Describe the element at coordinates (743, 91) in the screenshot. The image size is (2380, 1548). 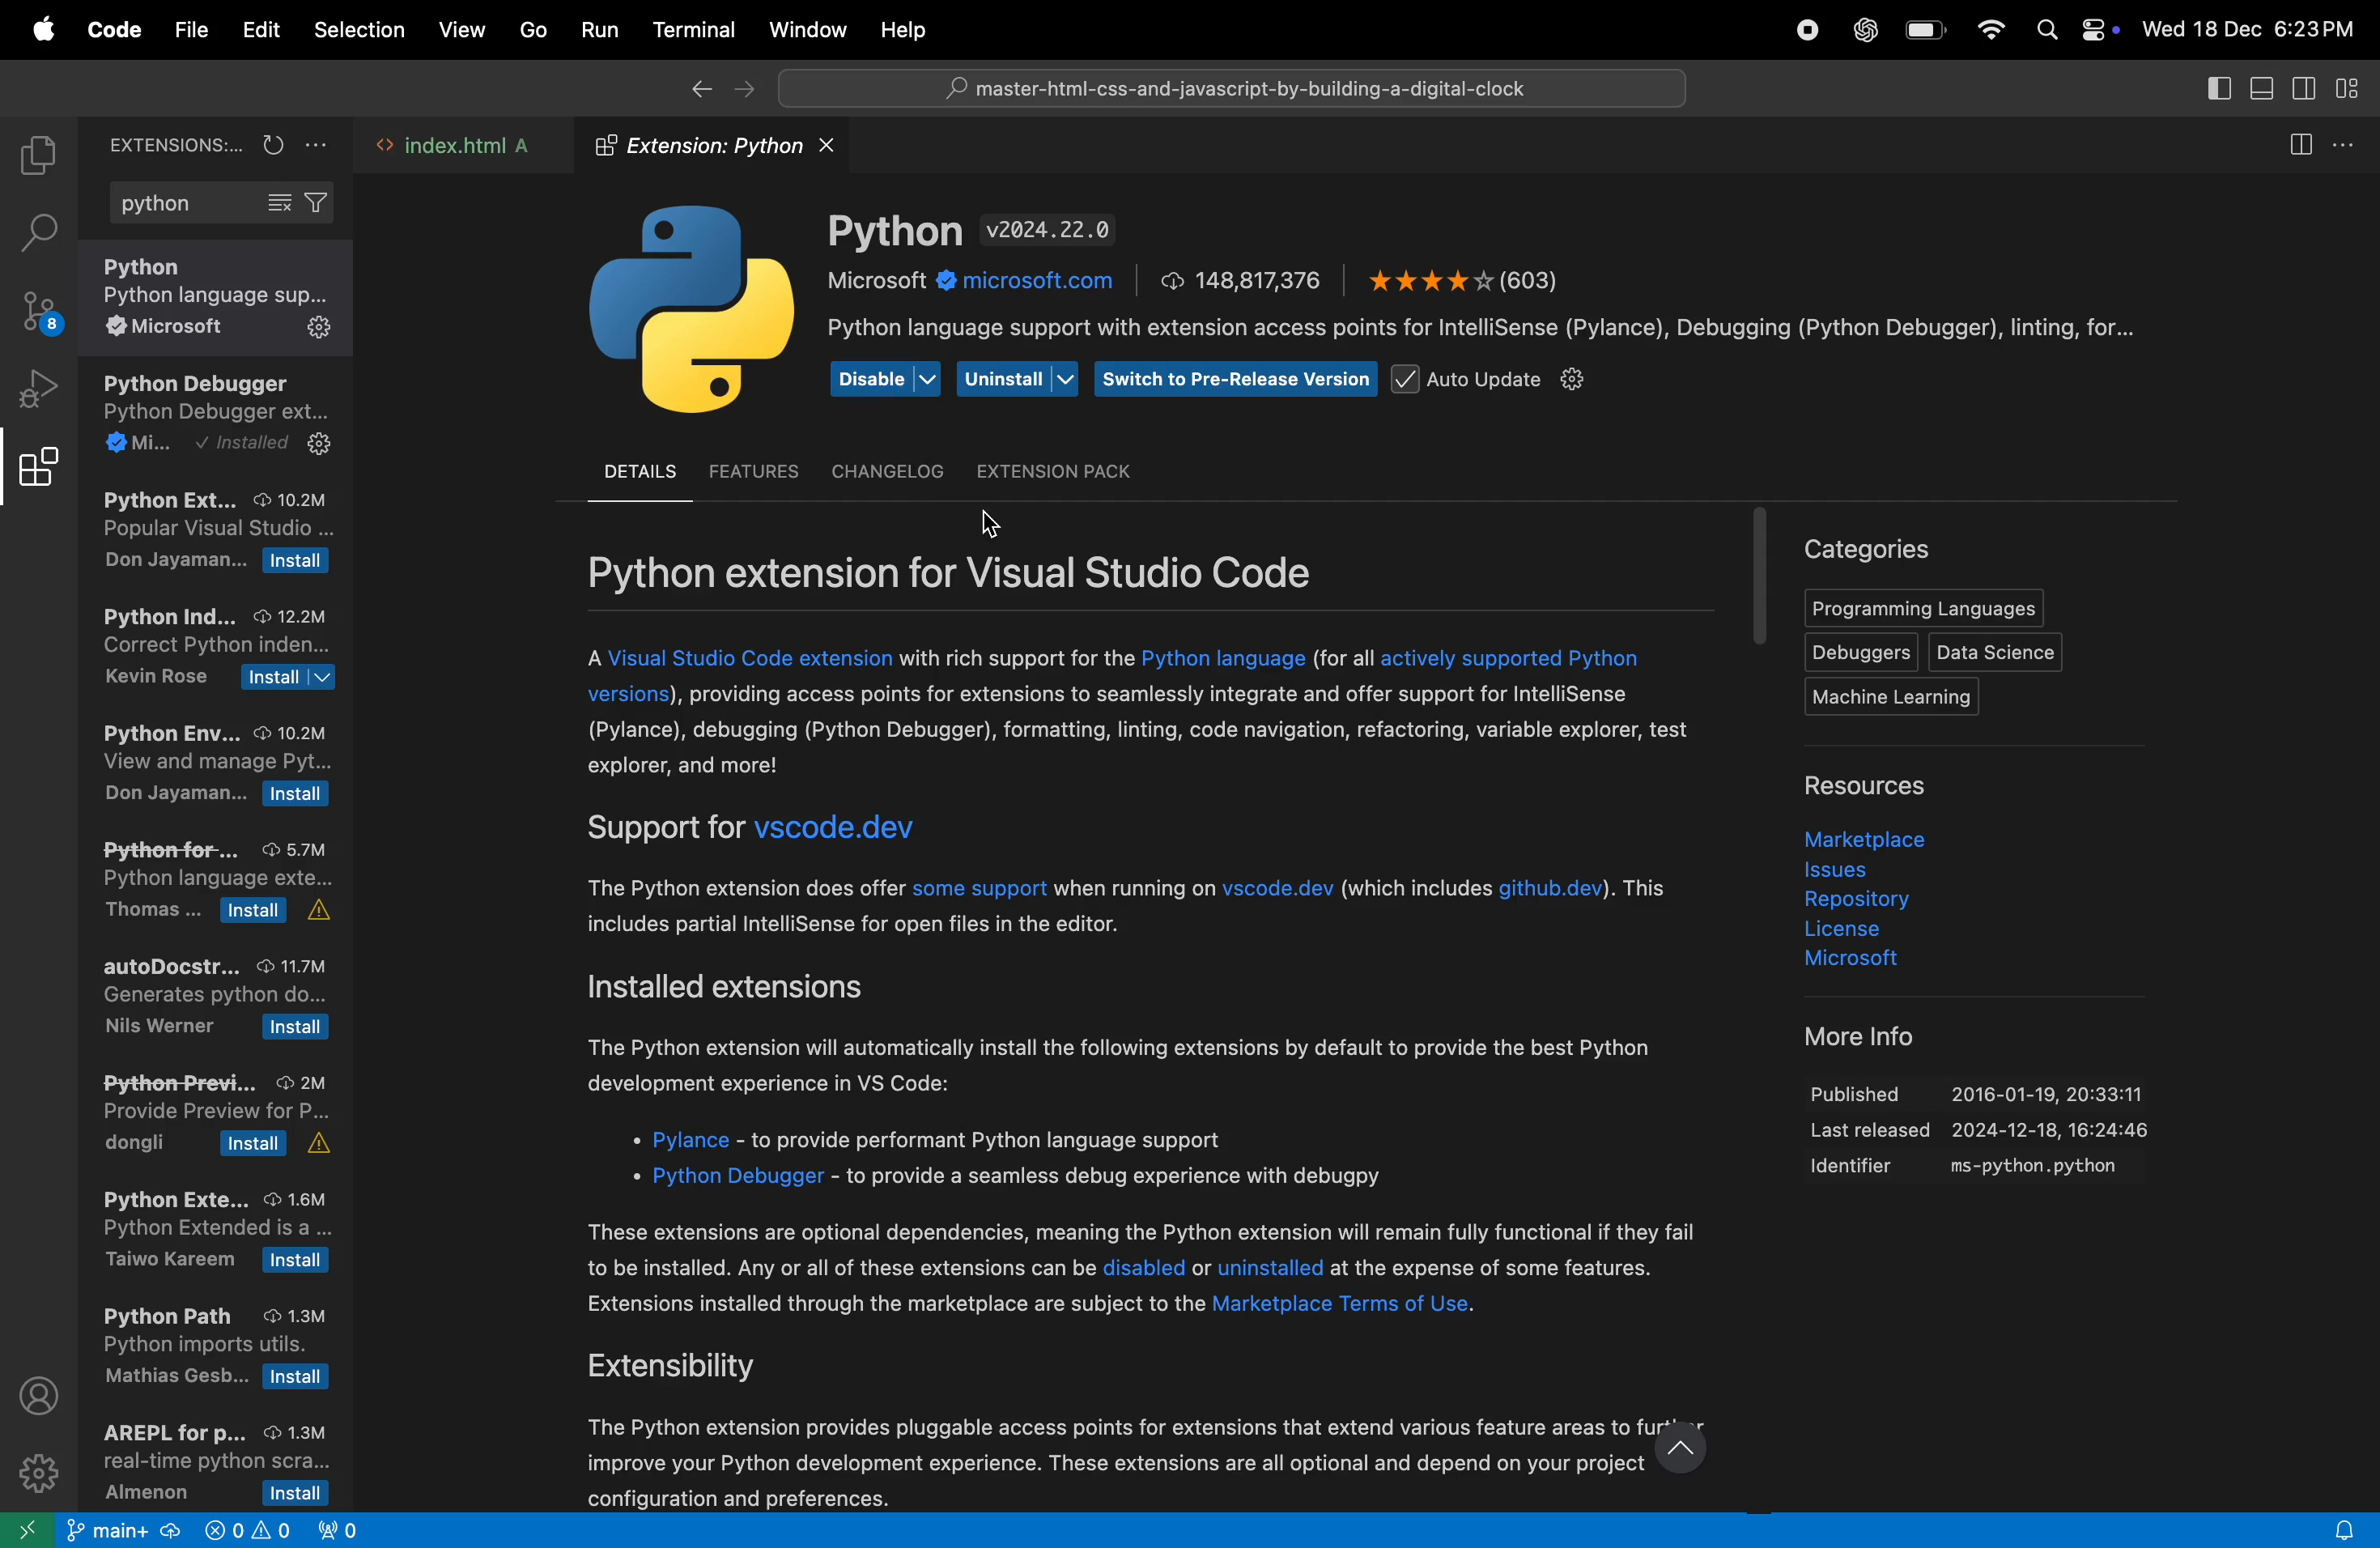
I see `forward` at that location.